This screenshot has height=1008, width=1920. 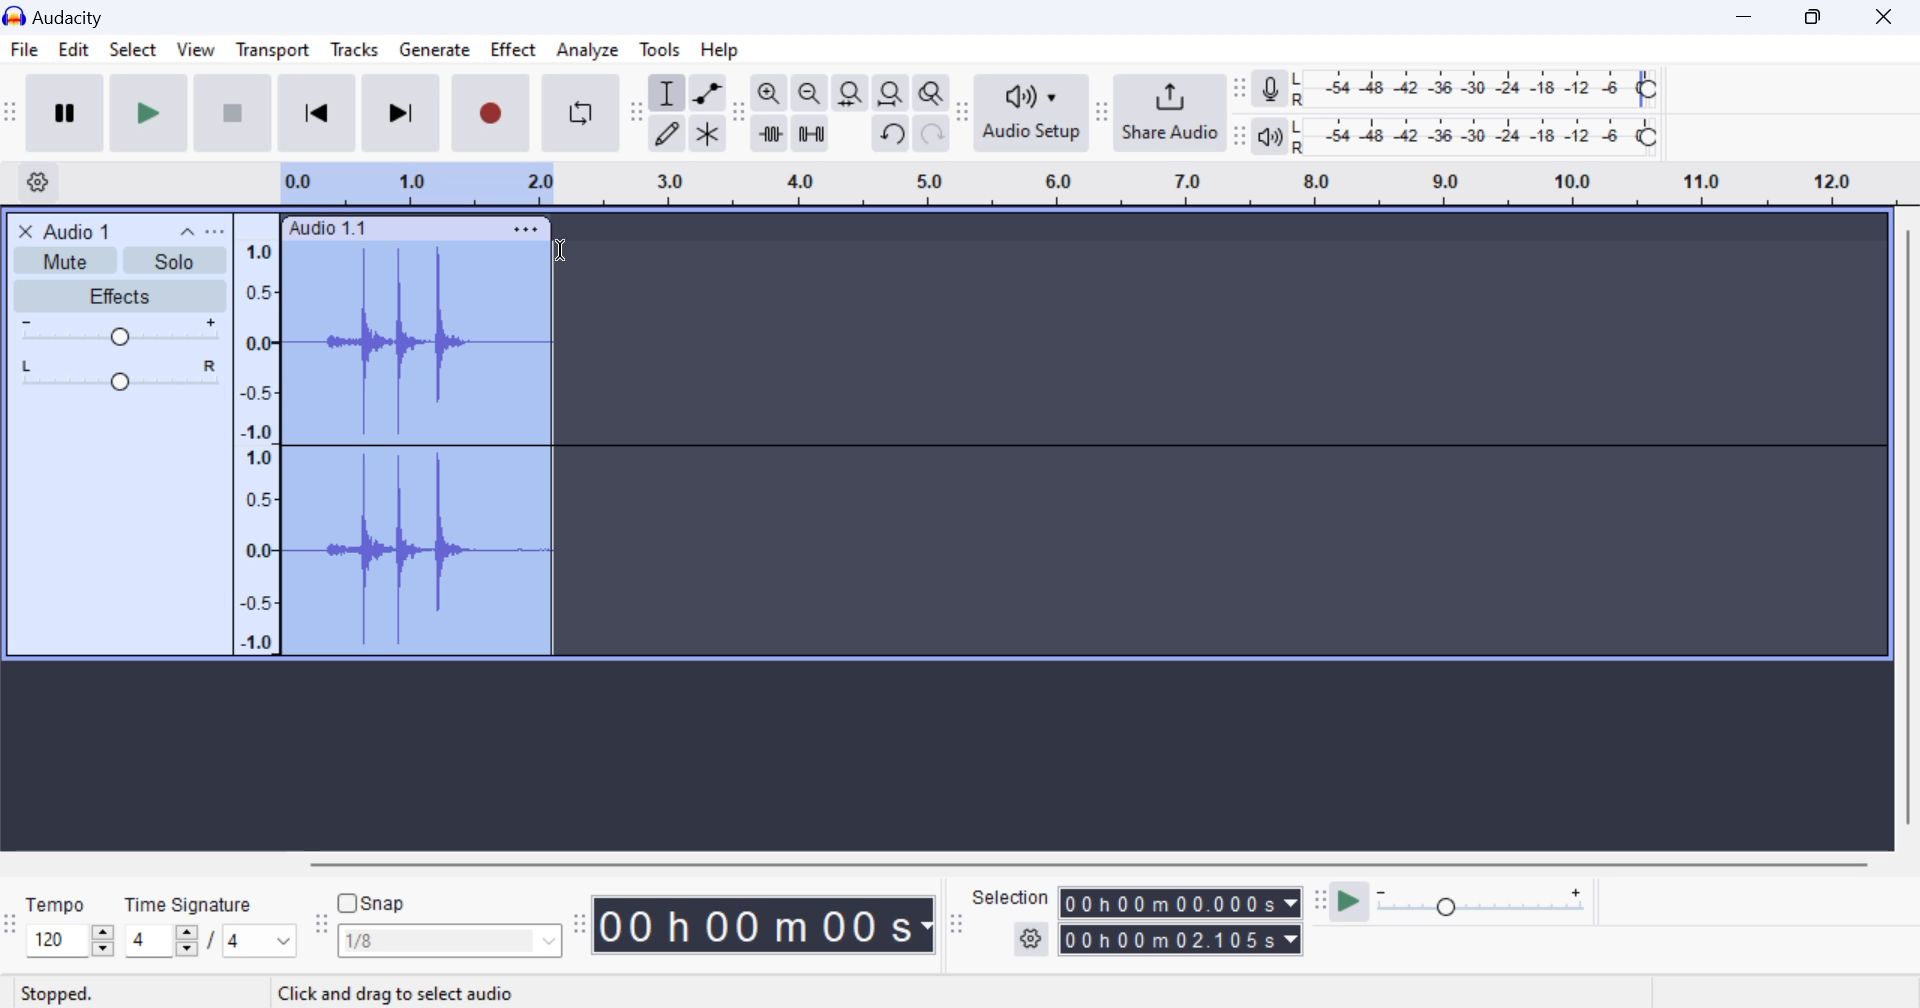 I want to click on Scale to measure intensity of waves in track, so click(x=255, y=443).